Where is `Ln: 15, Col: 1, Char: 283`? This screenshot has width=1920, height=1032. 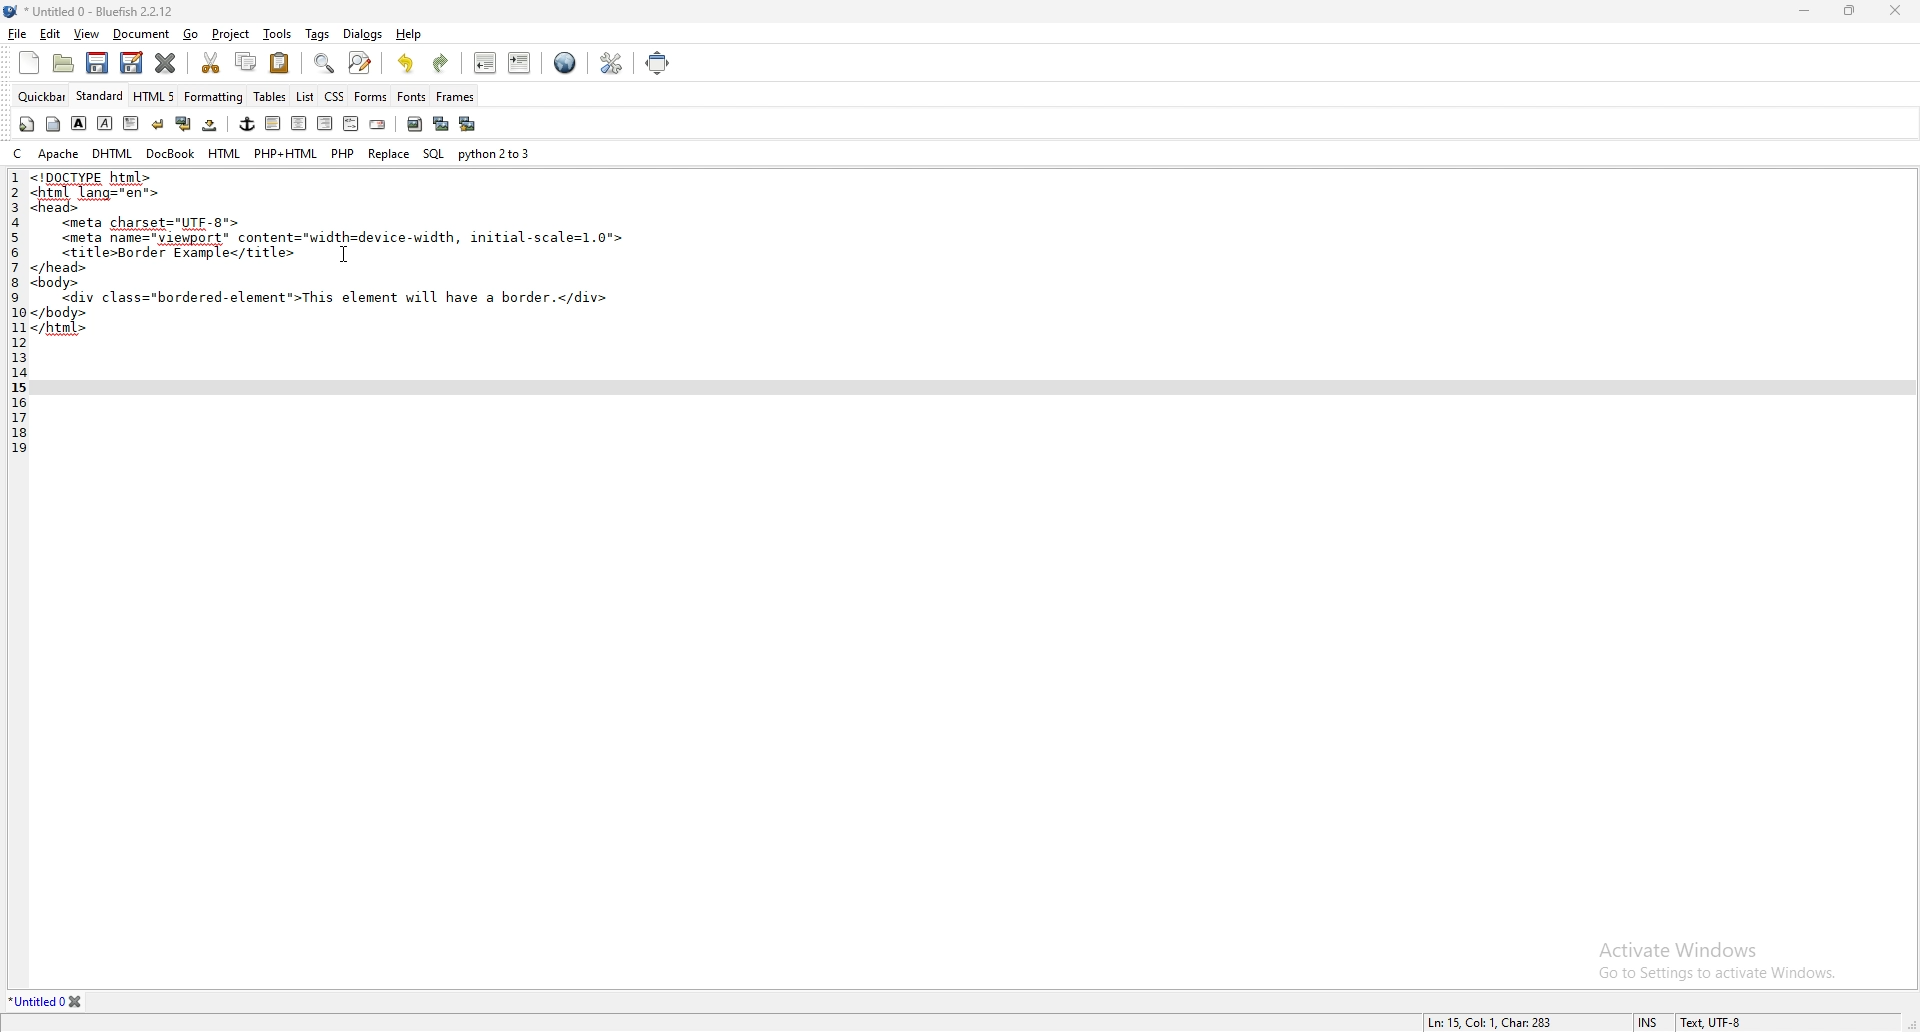 Ln: 15, Col: 1, Char: 283 is located at coordinates (1491, 1021).